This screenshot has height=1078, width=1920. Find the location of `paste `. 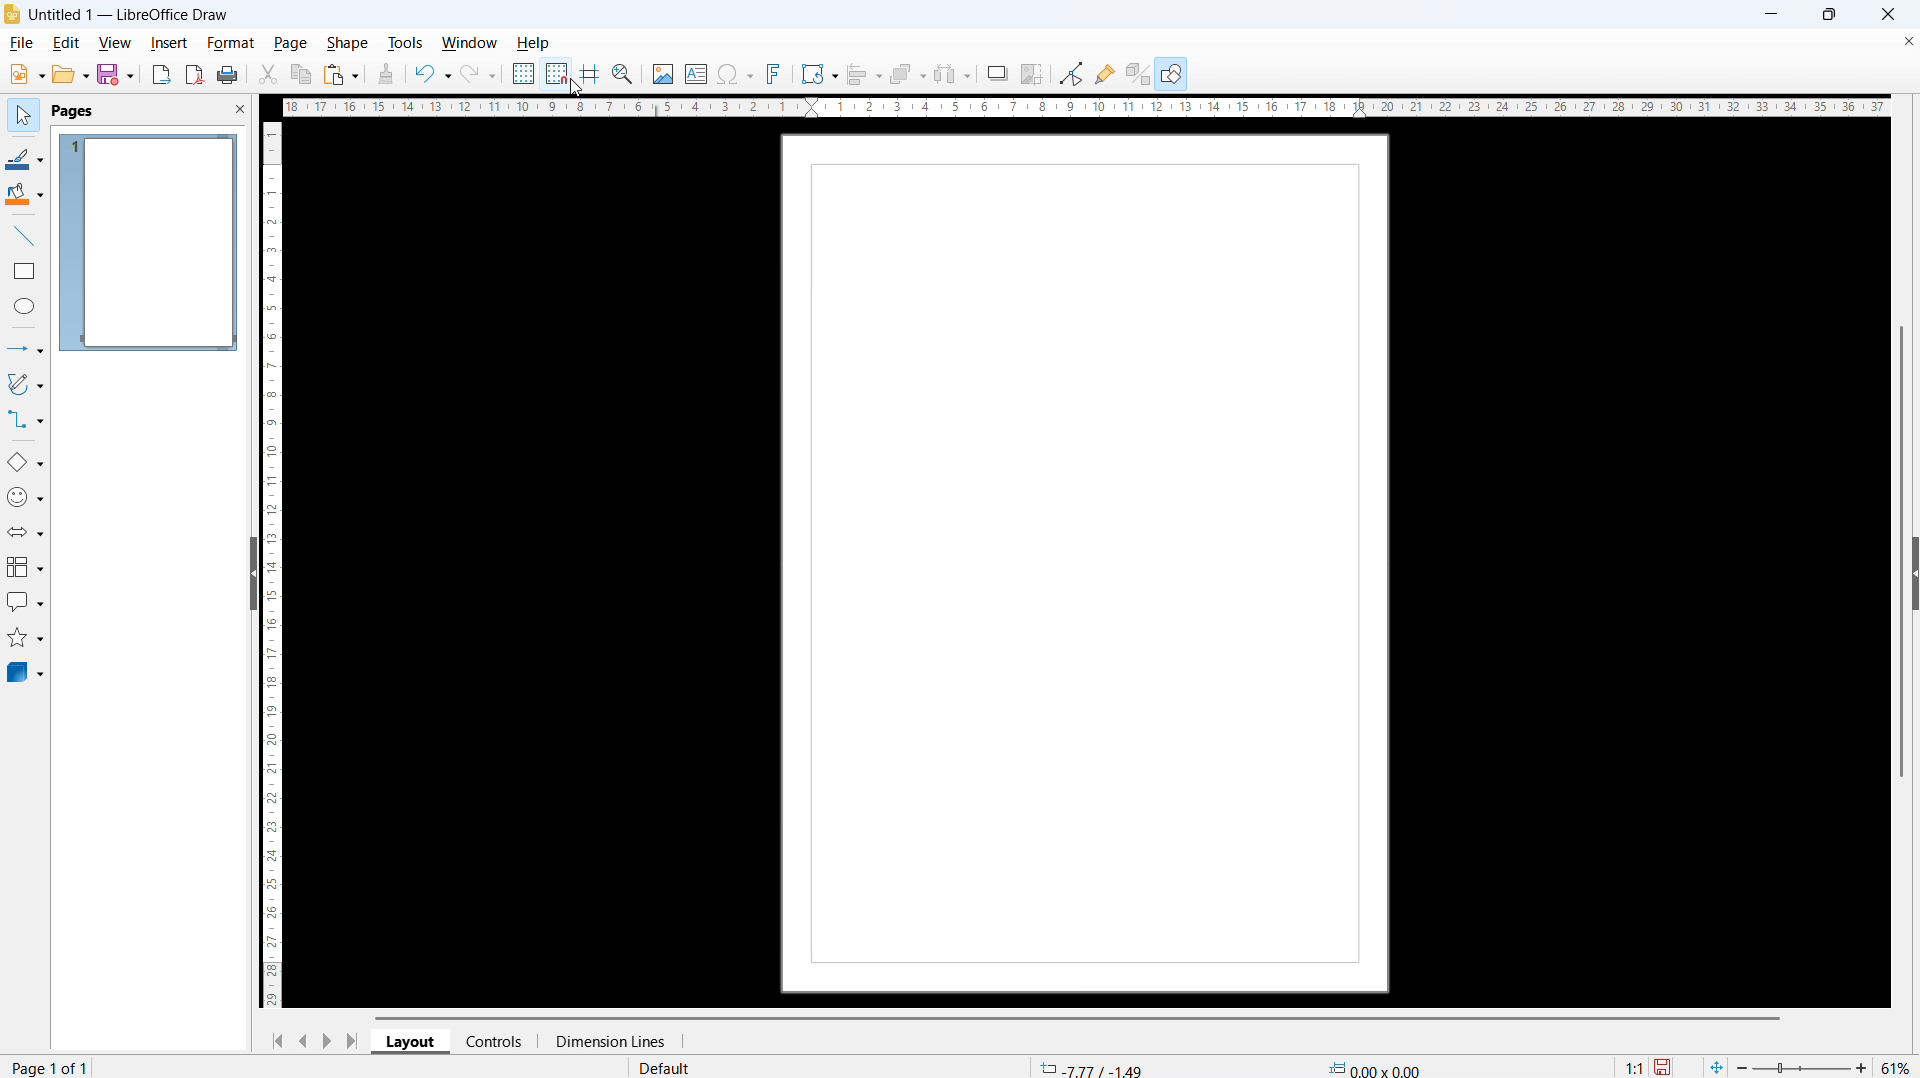

paste  is located at coordinates (340, 74).